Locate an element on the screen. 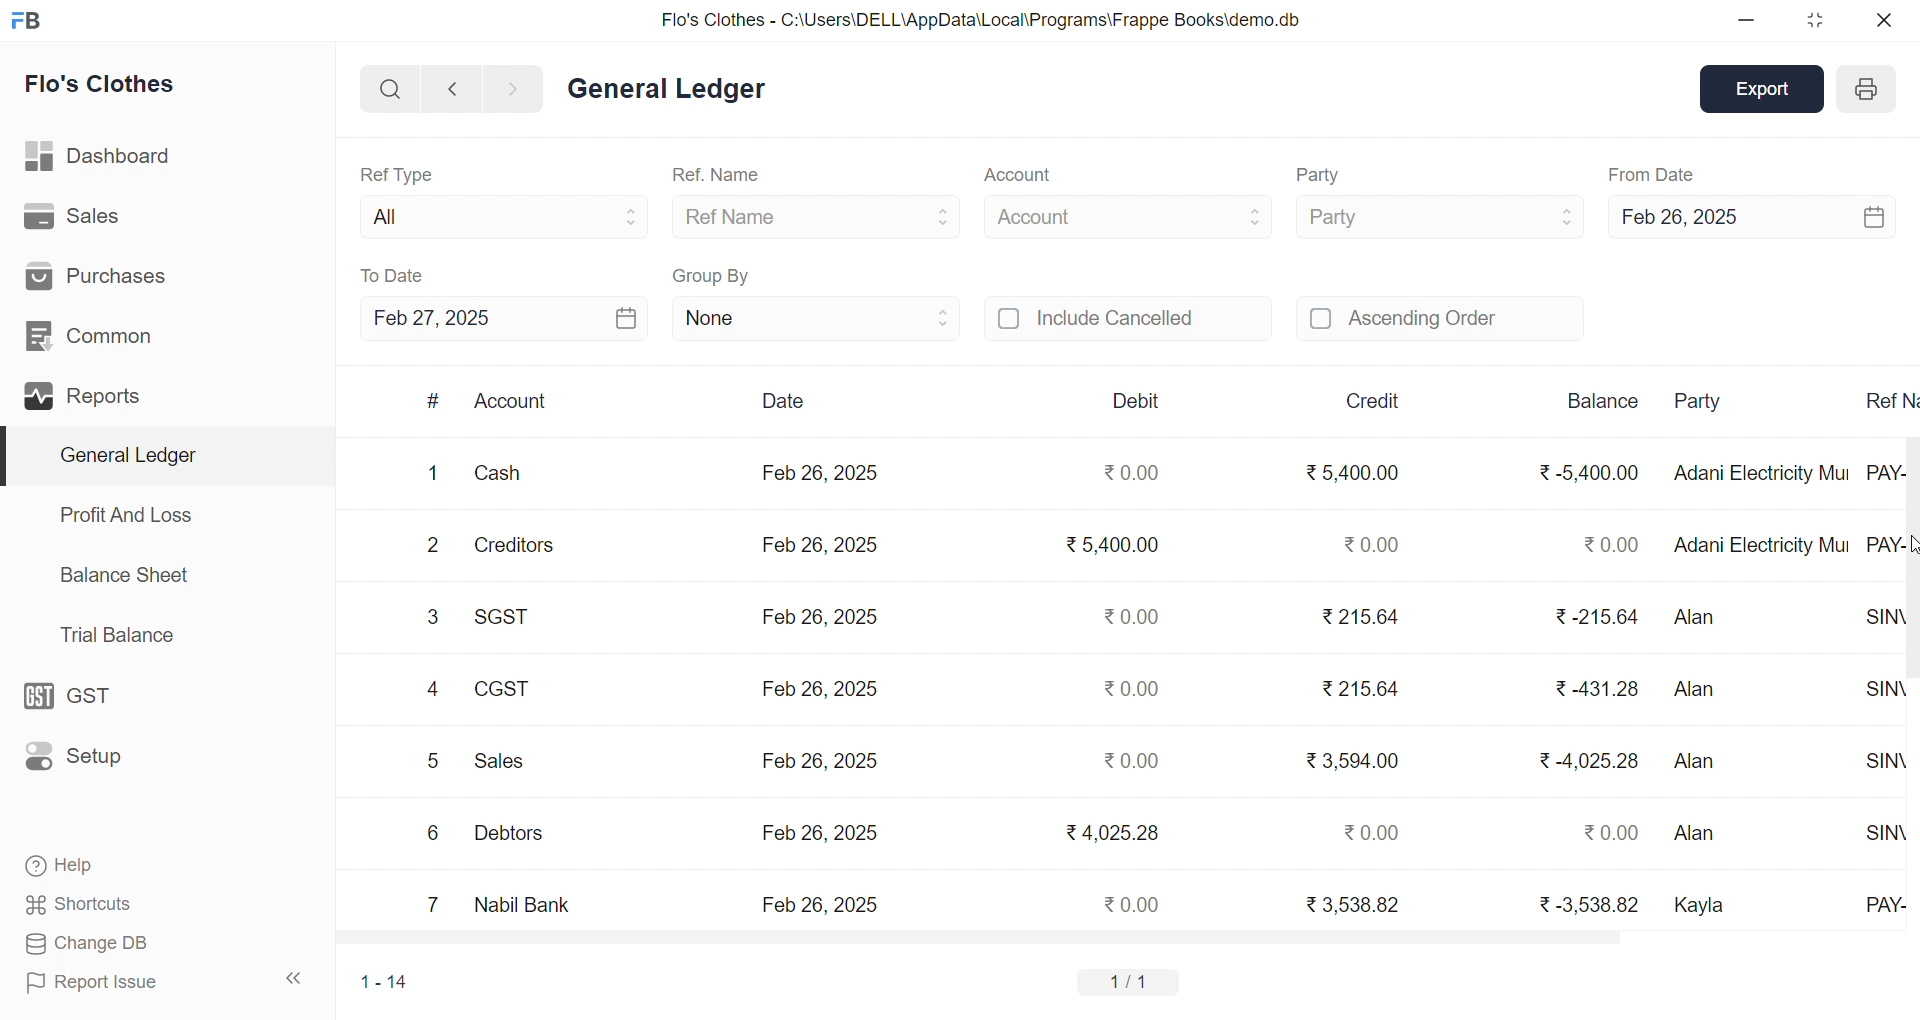  Flo's Clothes is located at coordinates (101, 84).